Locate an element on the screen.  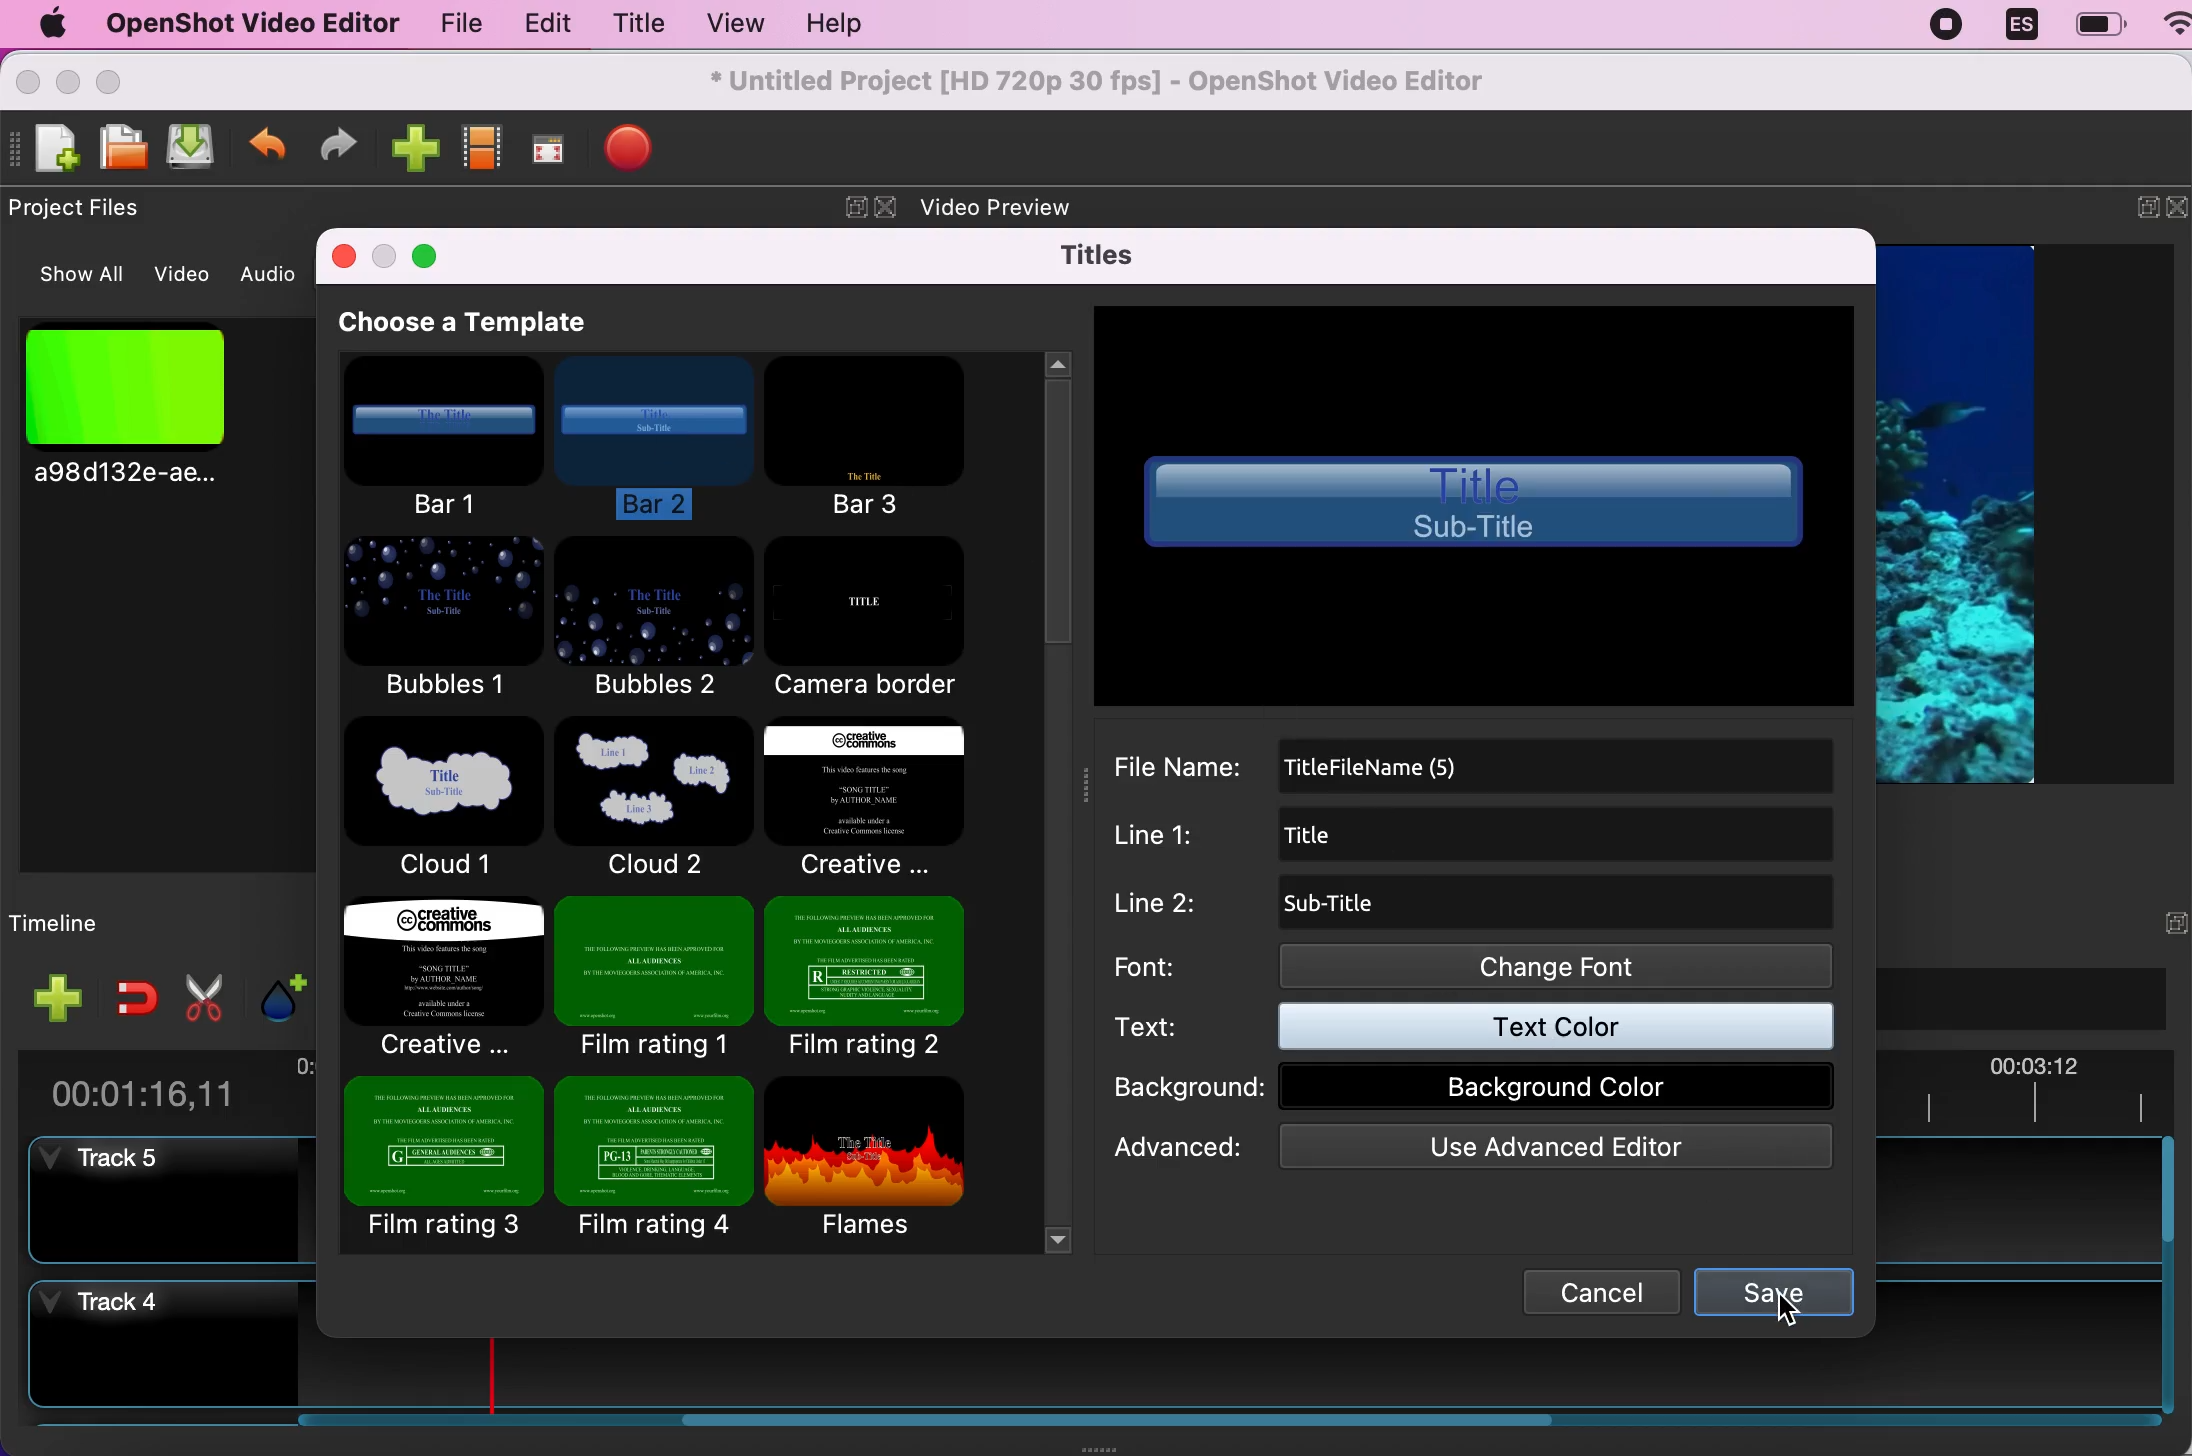
track 5 is located at coordinates (178, 1202).